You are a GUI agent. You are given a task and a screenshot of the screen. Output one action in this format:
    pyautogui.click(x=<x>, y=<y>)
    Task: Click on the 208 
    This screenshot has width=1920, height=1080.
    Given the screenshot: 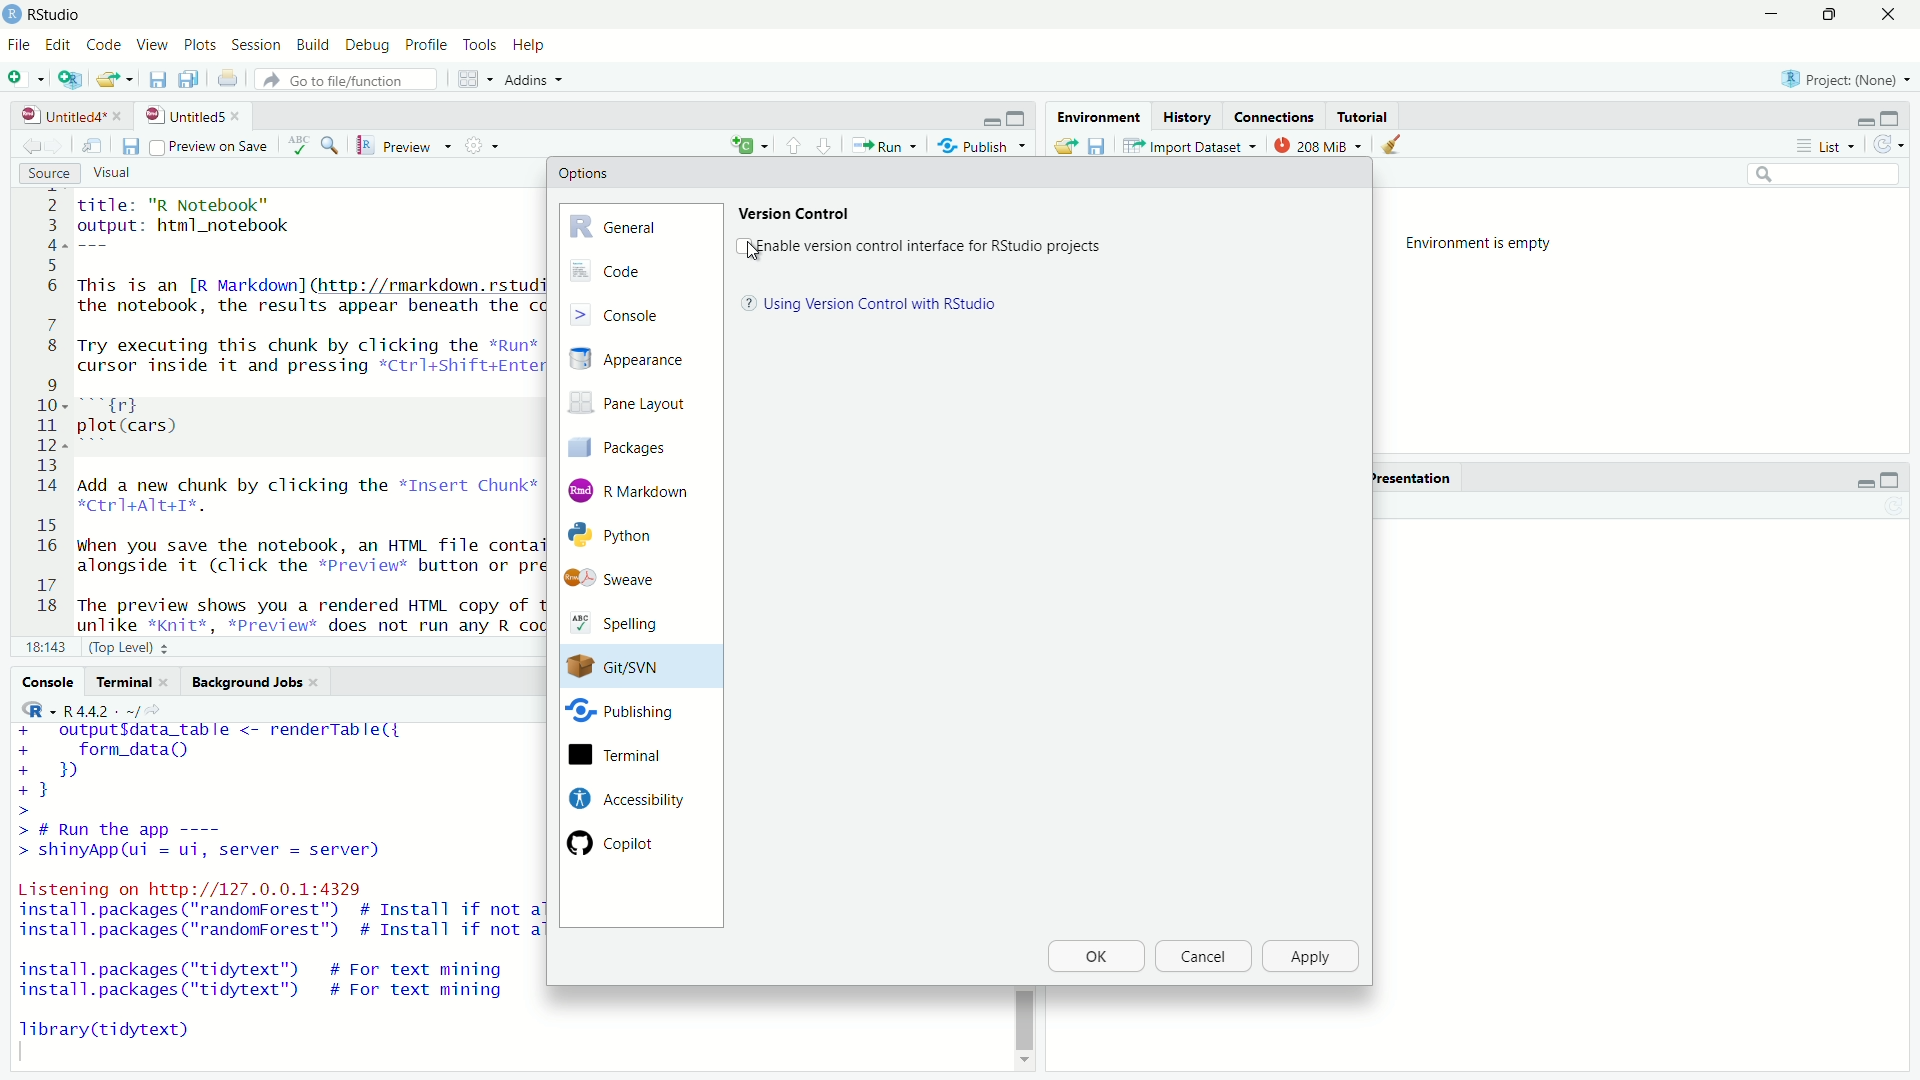 What is the action you would take?
    pyautogui.click(x=1319, y=144)
    